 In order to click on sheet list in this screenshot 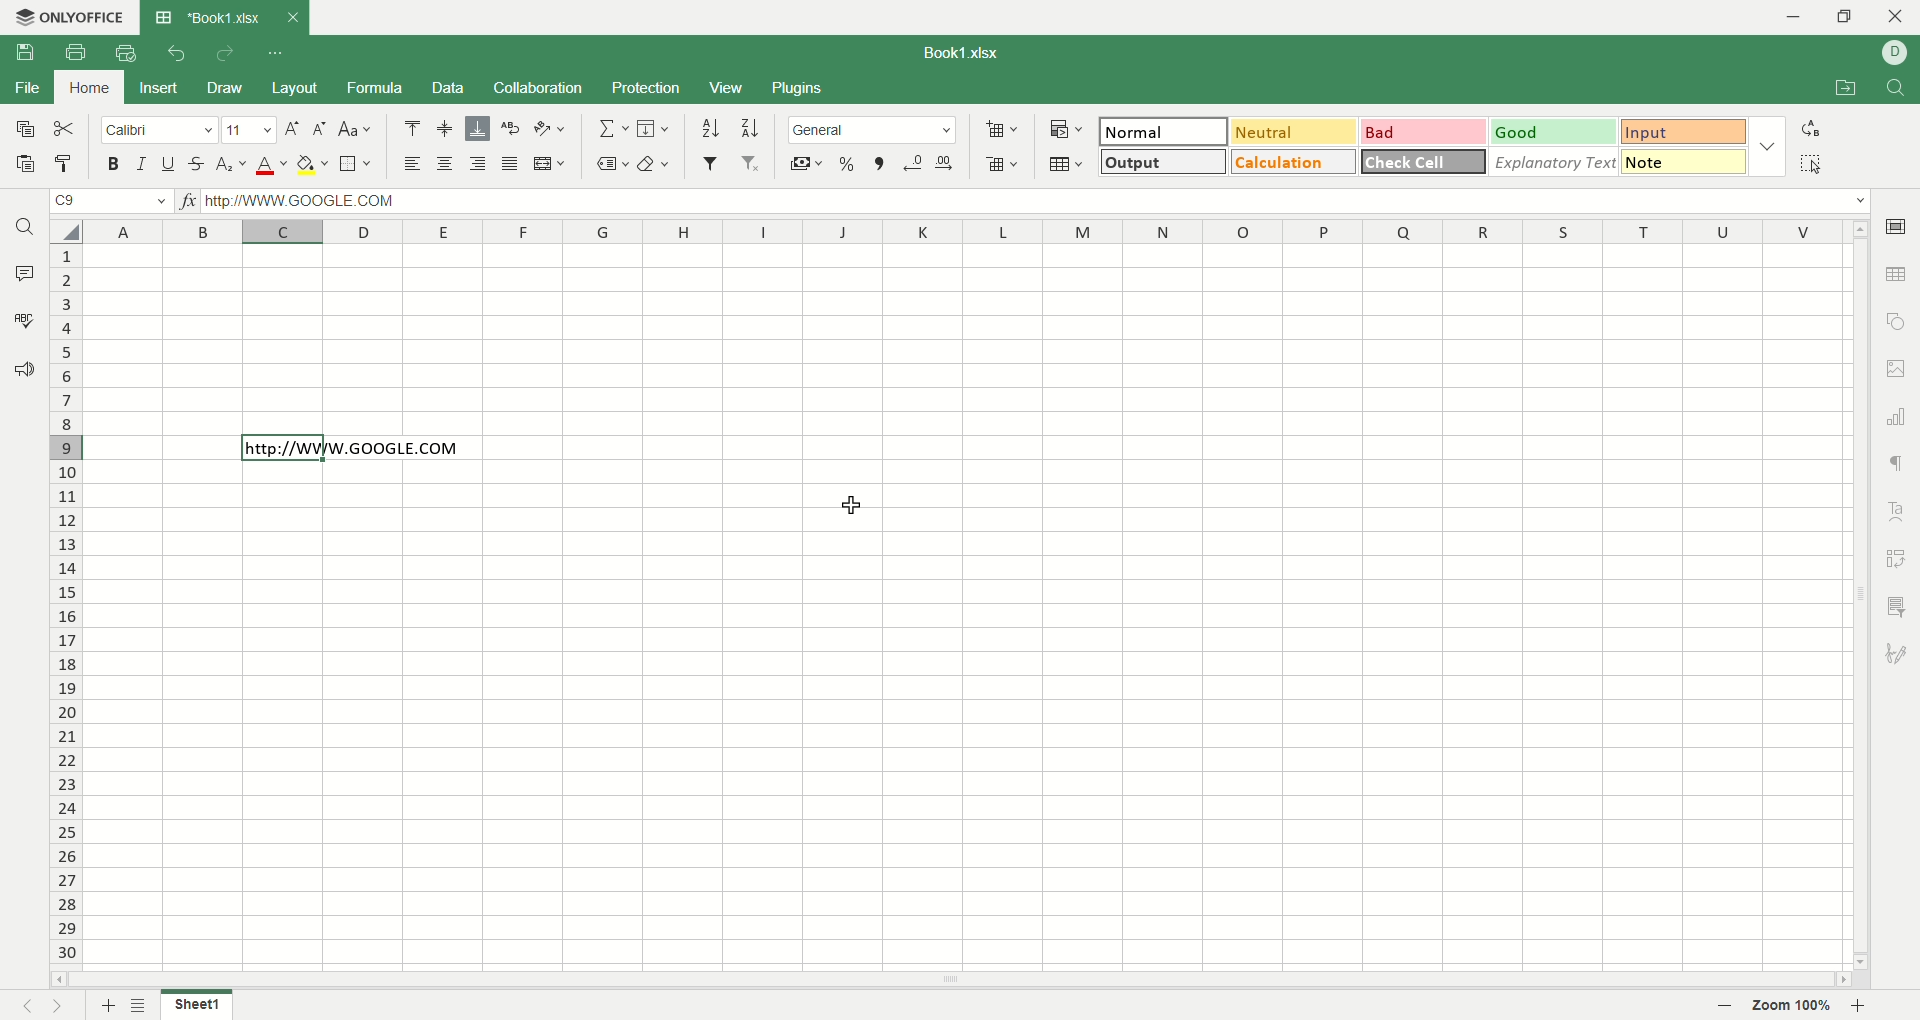, I will do `click(145, 1007)`.